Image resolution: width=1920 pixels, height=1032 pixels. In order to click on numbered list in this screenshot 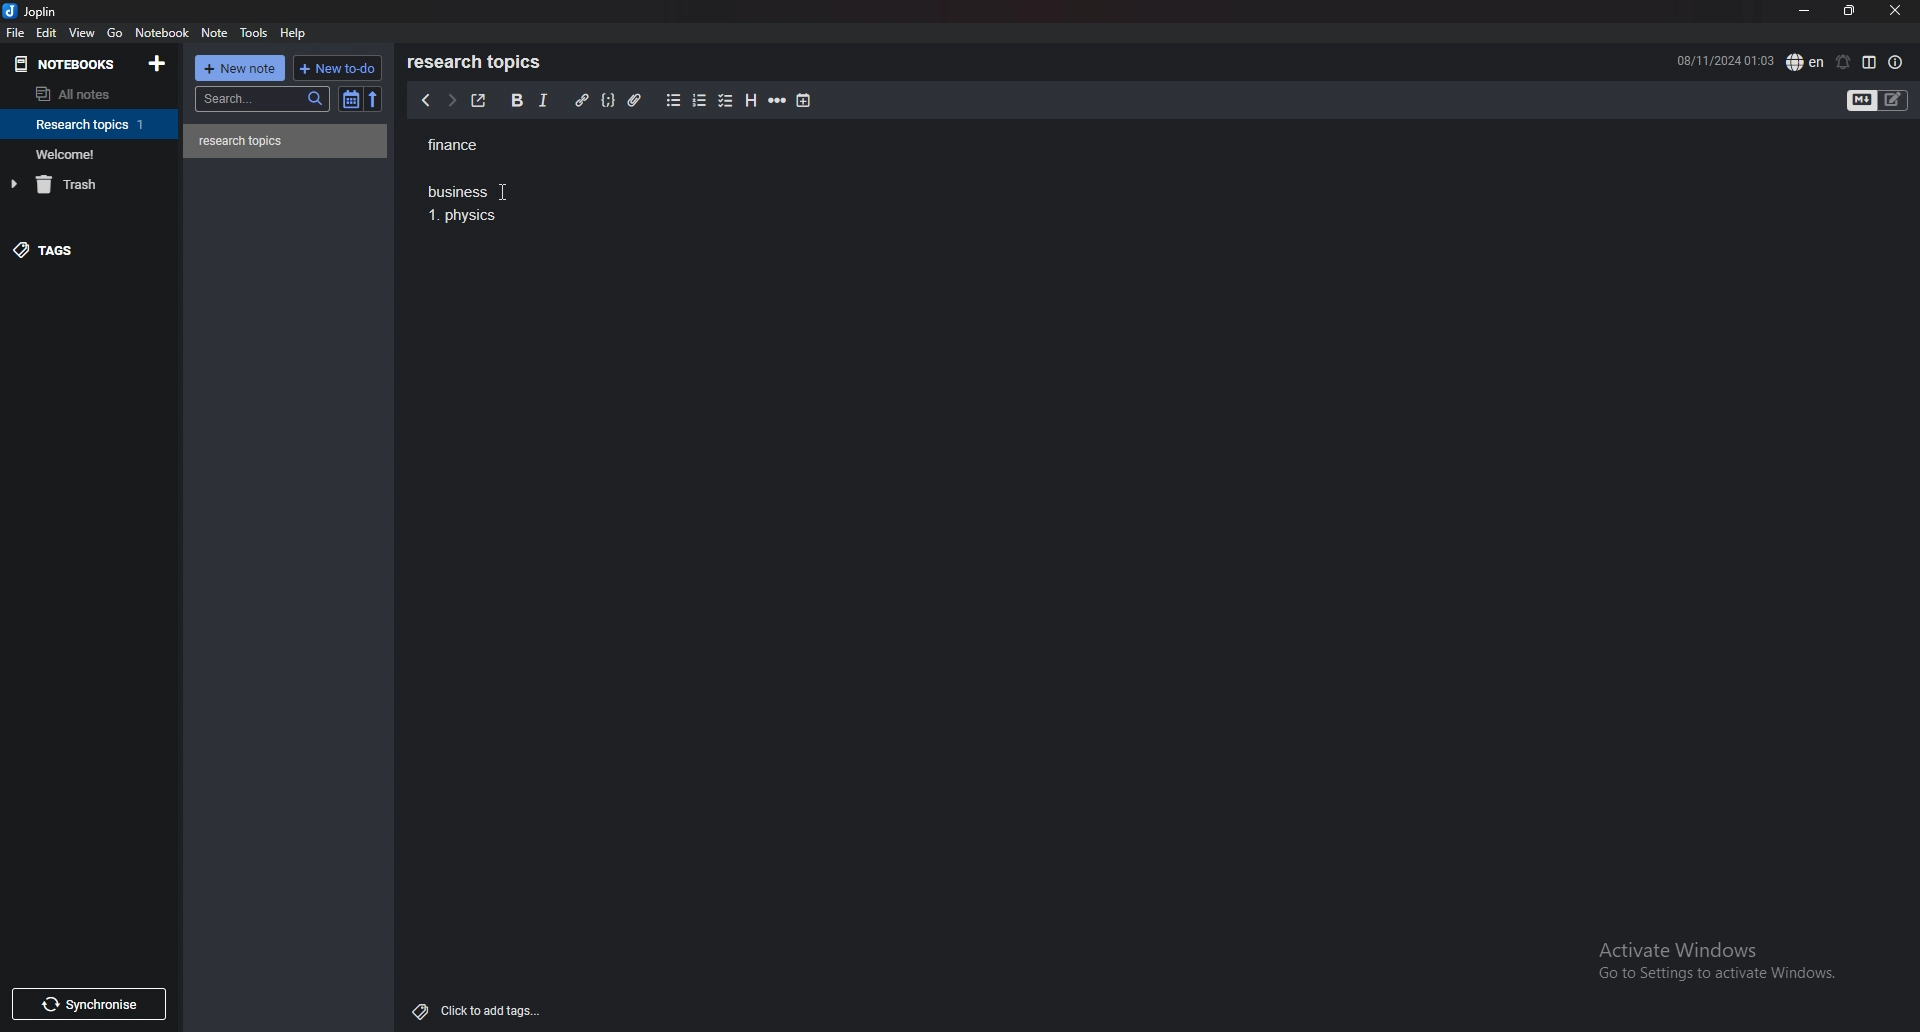, I will do `click(701, 101)`.